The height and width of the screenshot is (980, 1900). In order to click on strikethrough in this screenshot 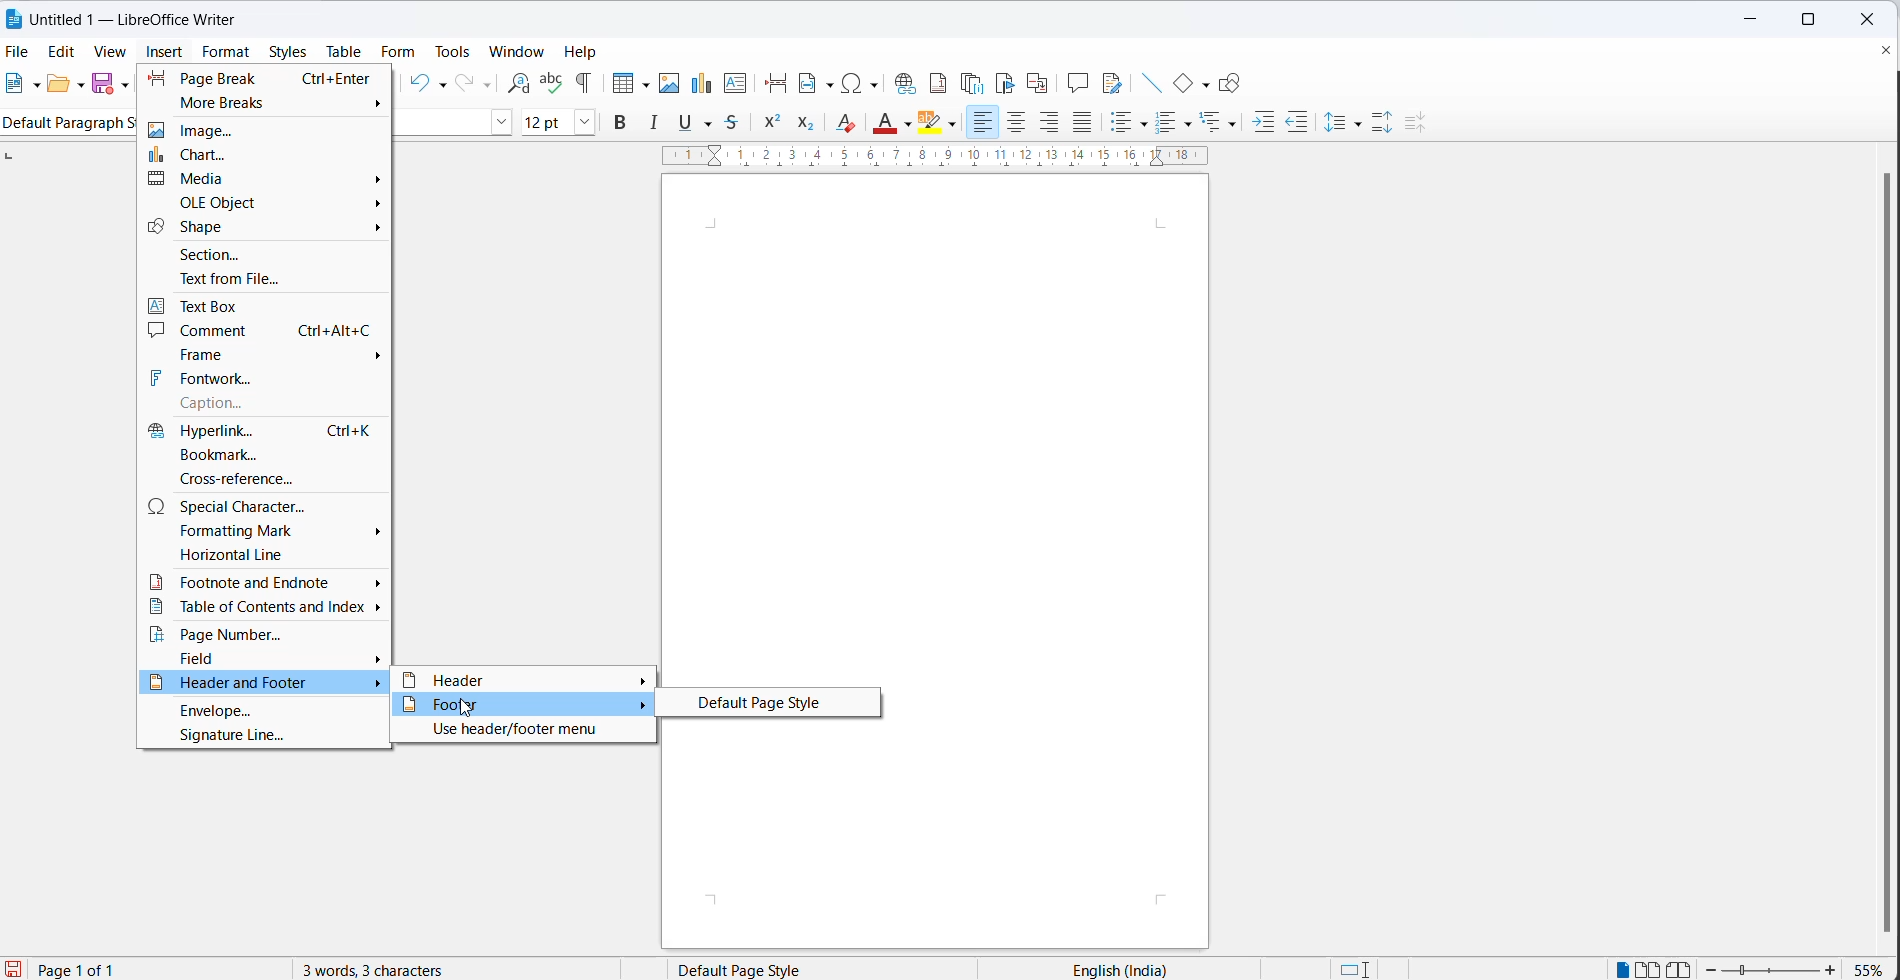, I will do `click(737, 122)`.